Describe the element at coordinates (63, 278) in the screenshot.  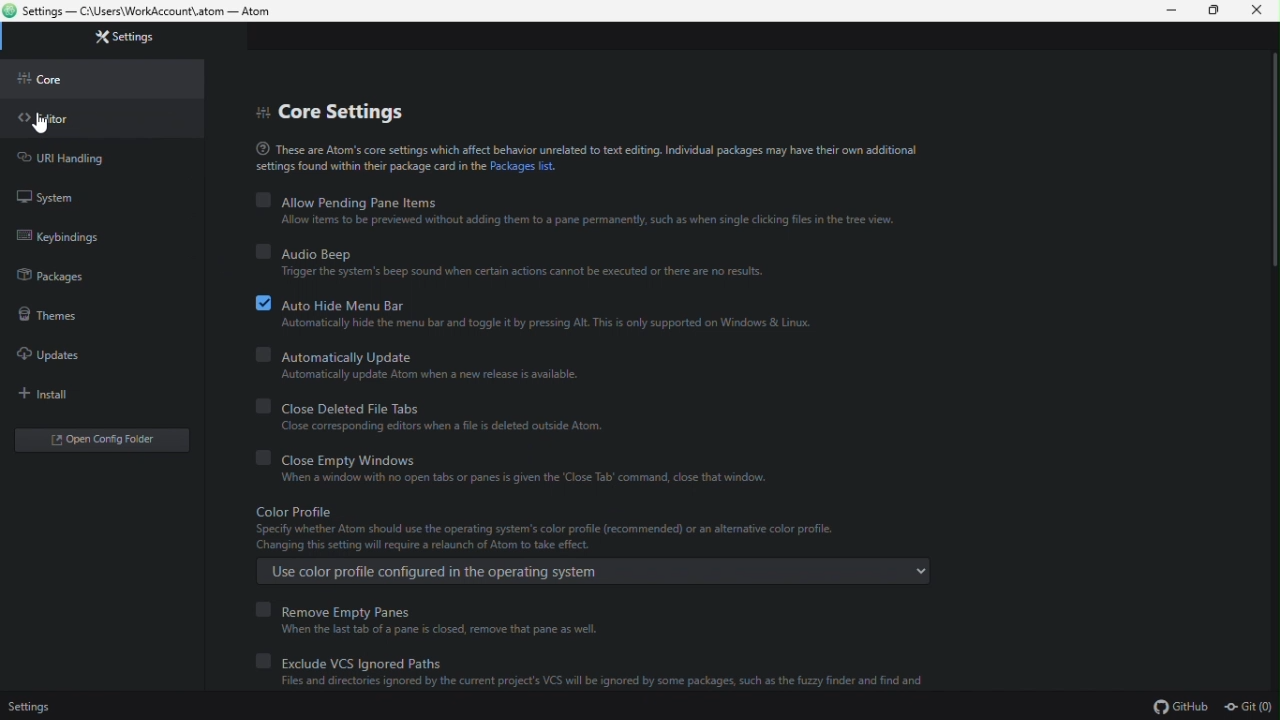
I see `packages` at that location.